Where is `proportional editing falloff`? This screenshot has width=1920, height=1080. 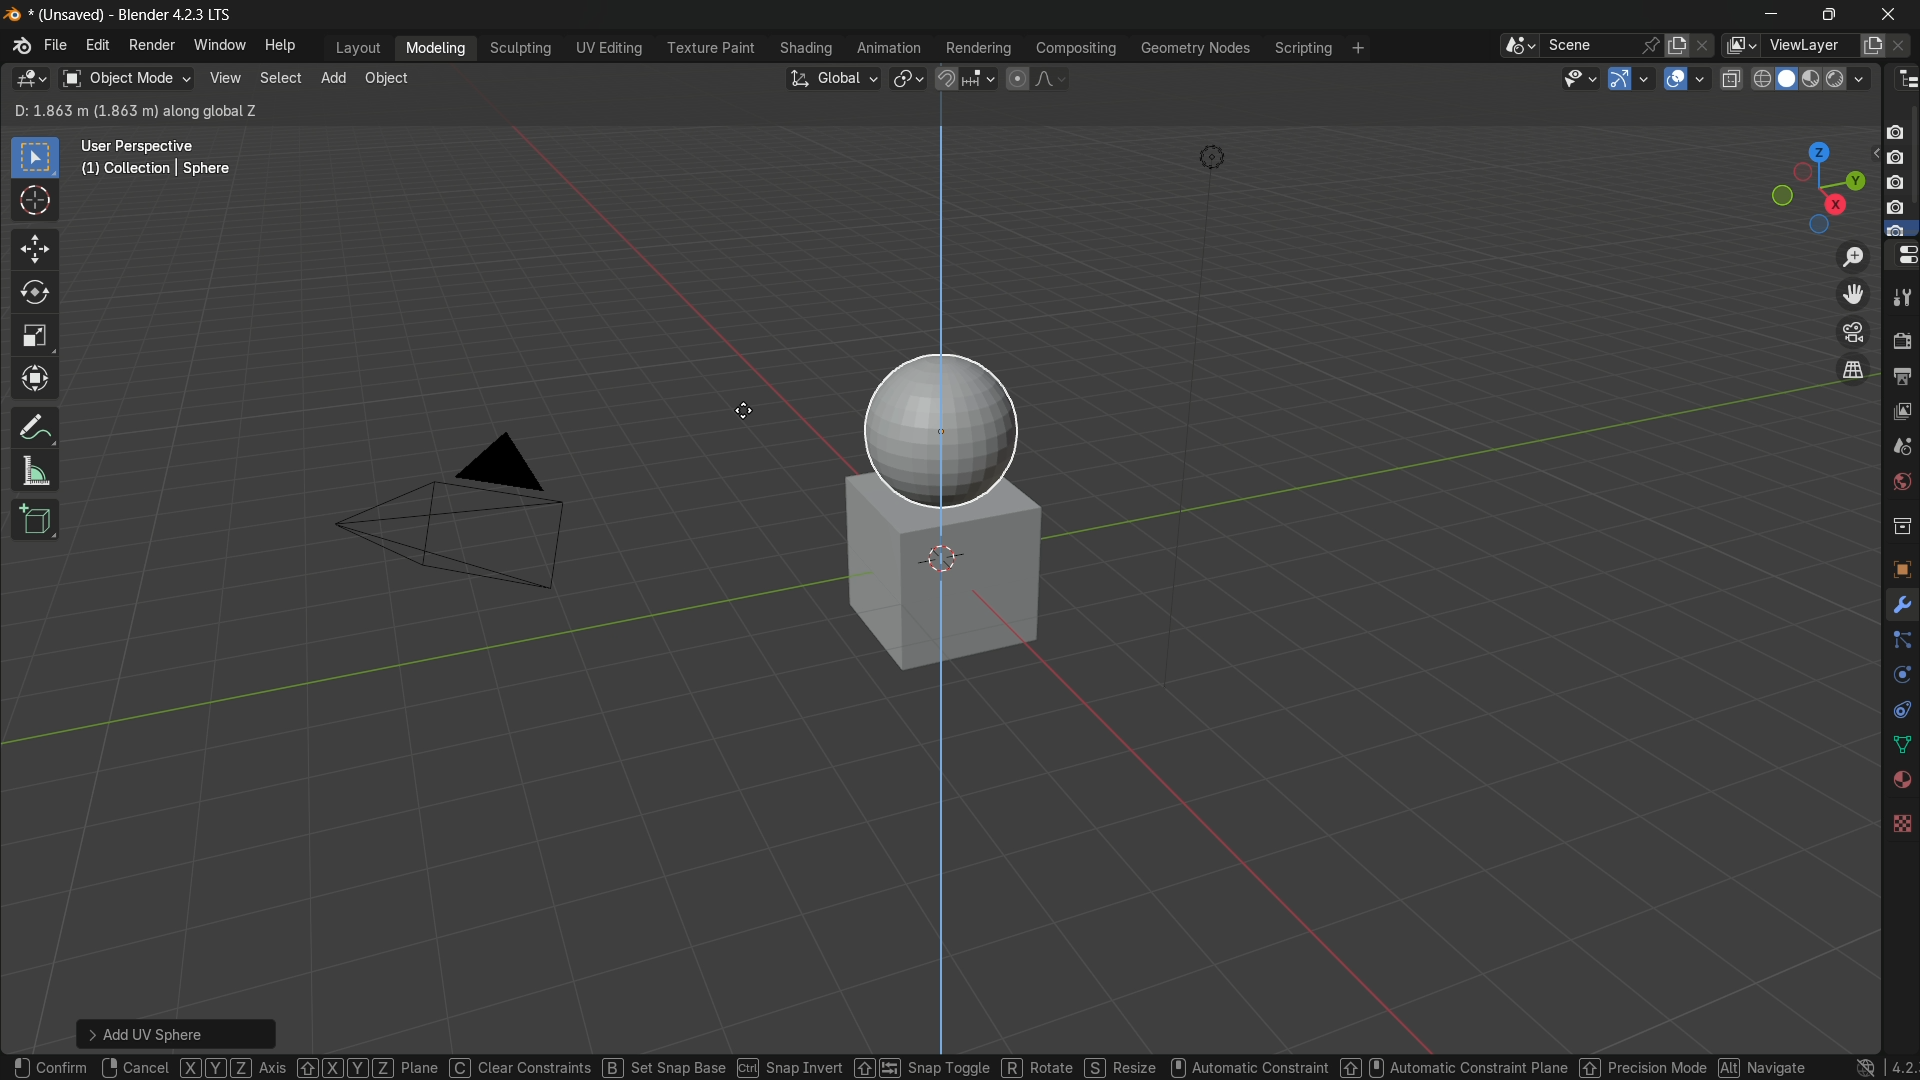 proportional editing falloff is located at coordinates (1051, 78).